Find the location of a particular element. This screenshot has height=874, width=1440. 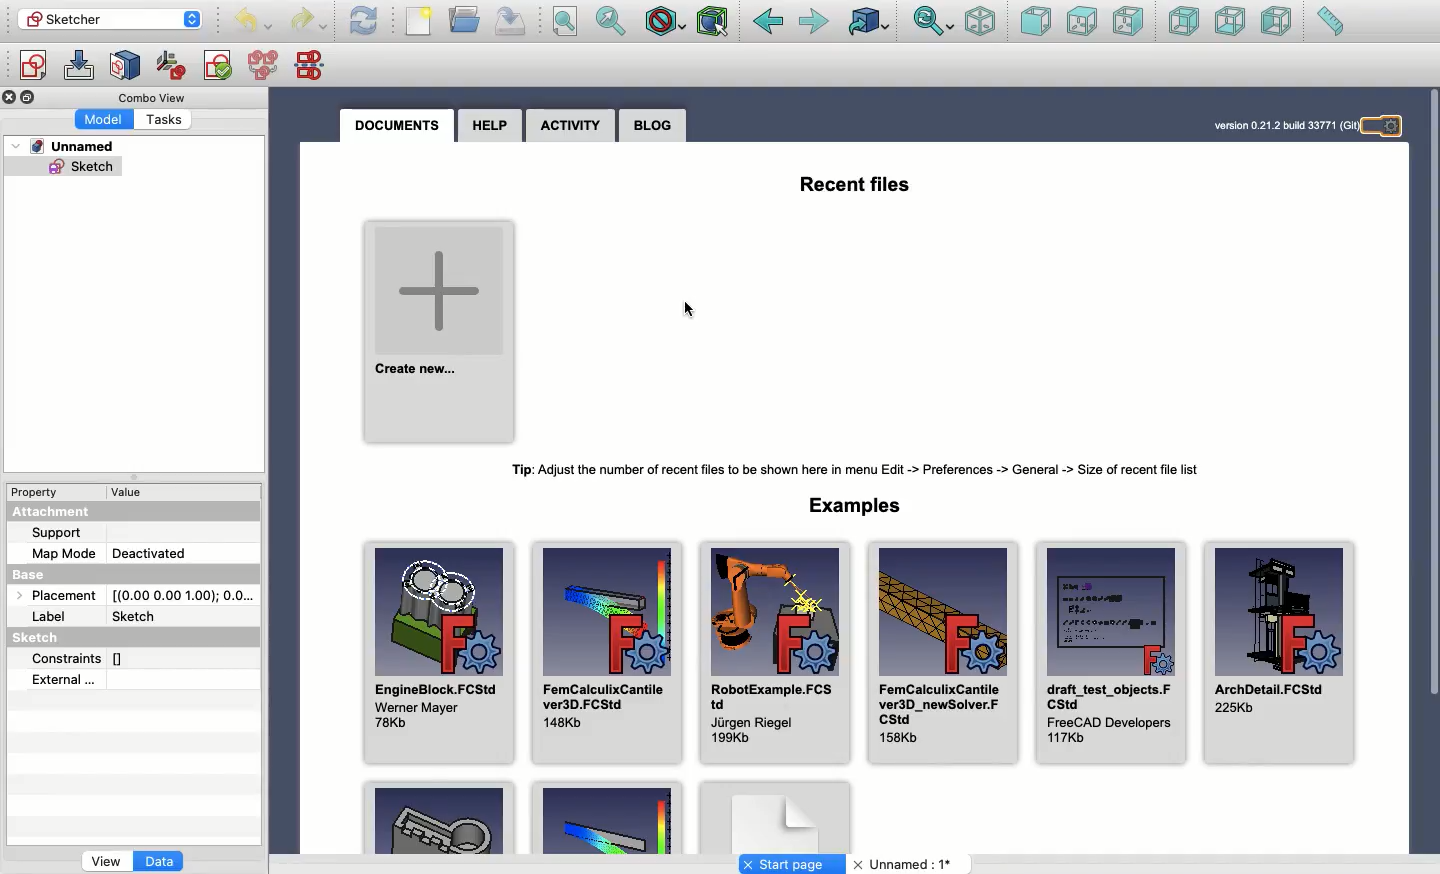

Top is located at coordinates (1081, 21).